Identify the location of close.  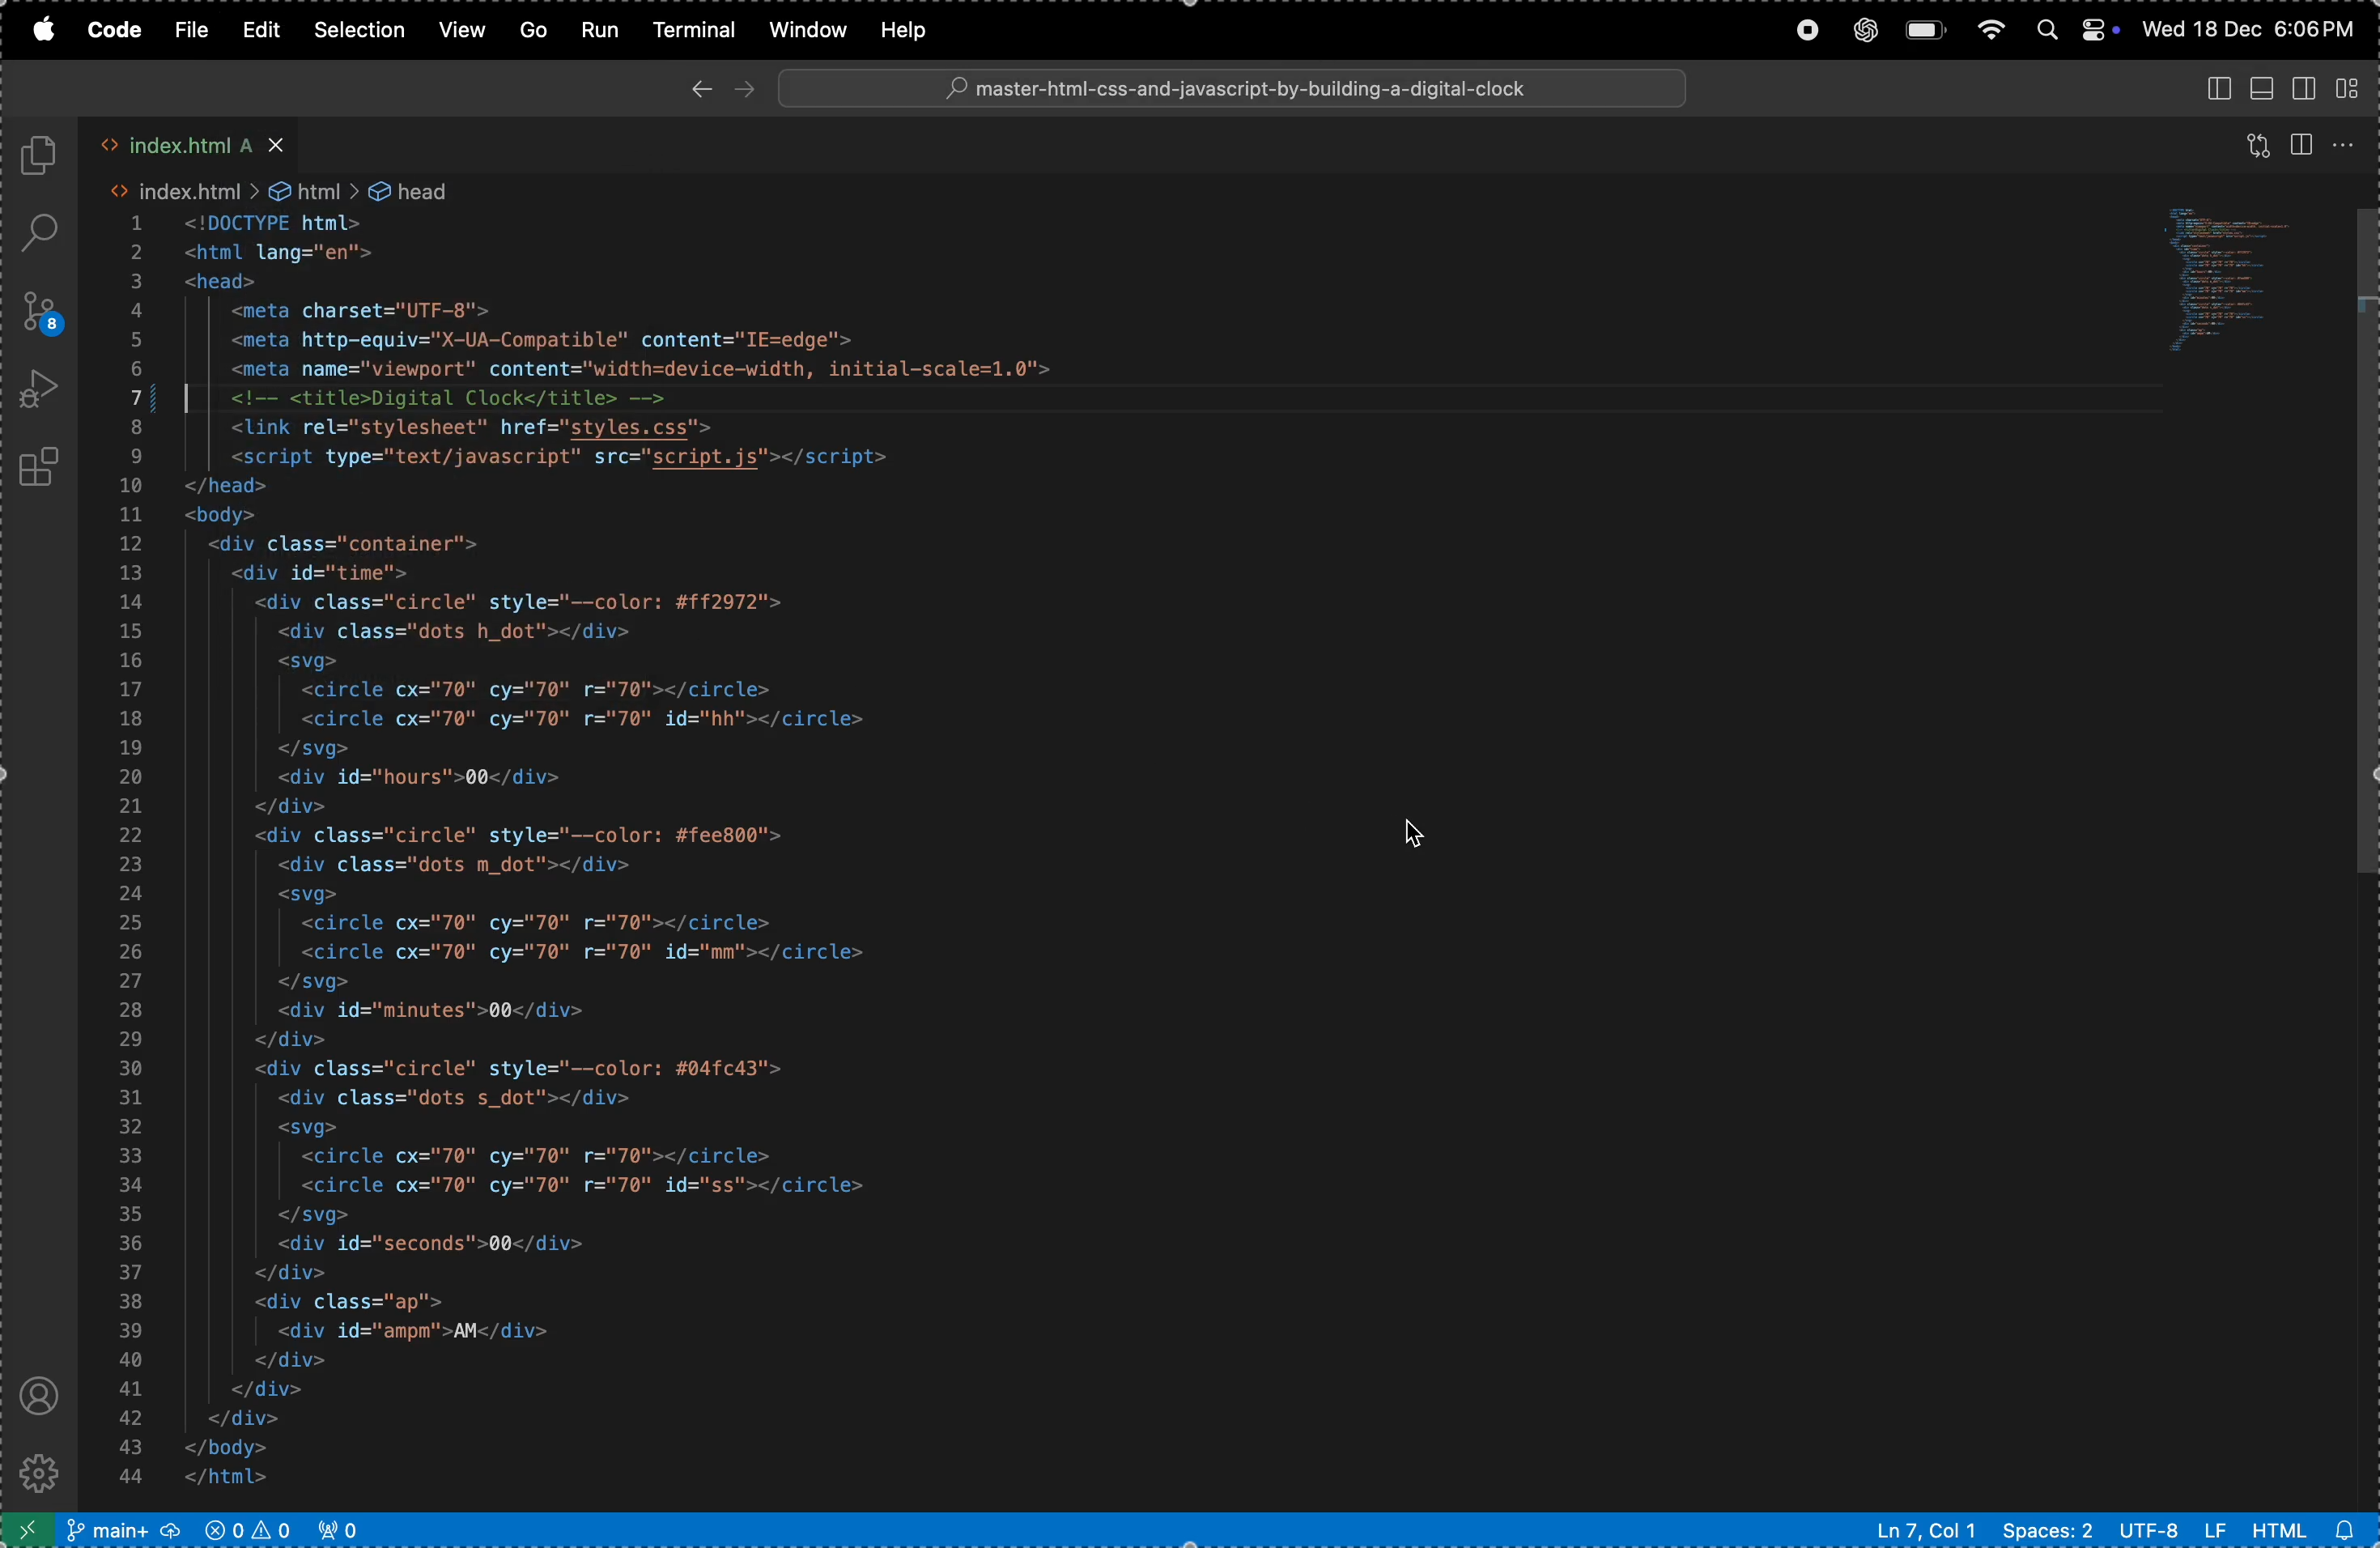
(274, 141).